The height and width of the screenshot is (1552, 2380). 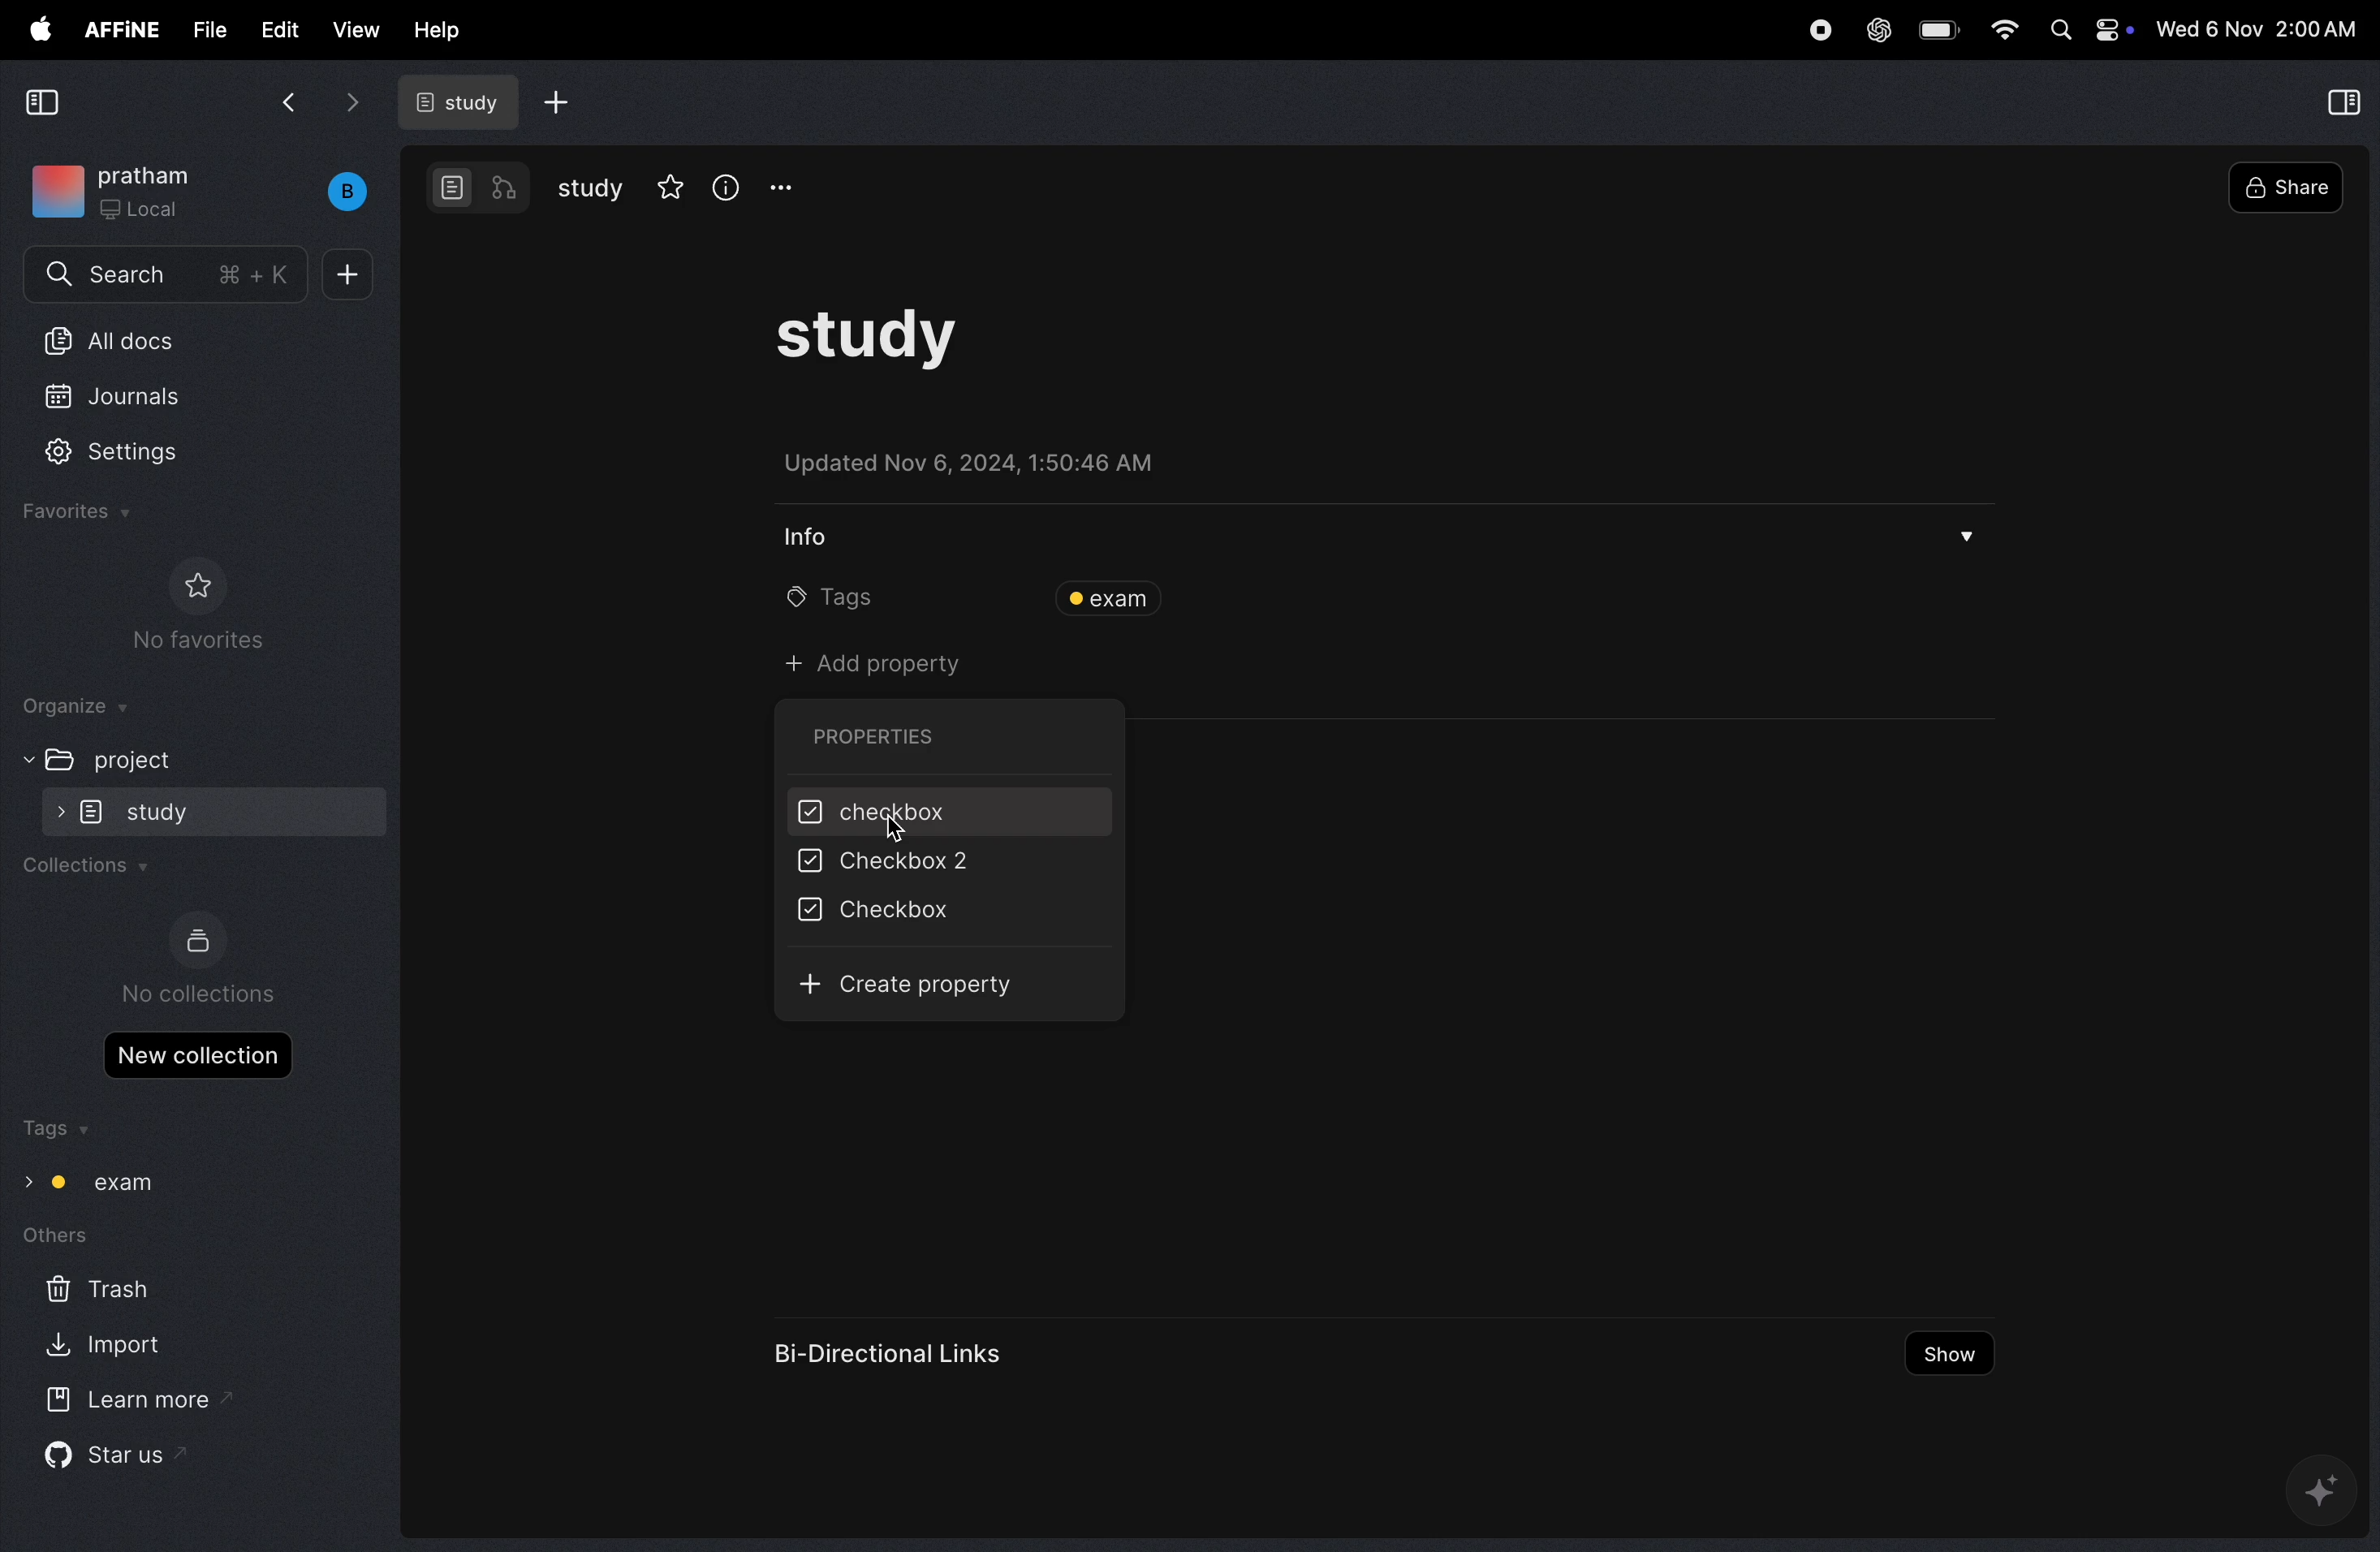 I want to click on add, so click(x=563, y=103).